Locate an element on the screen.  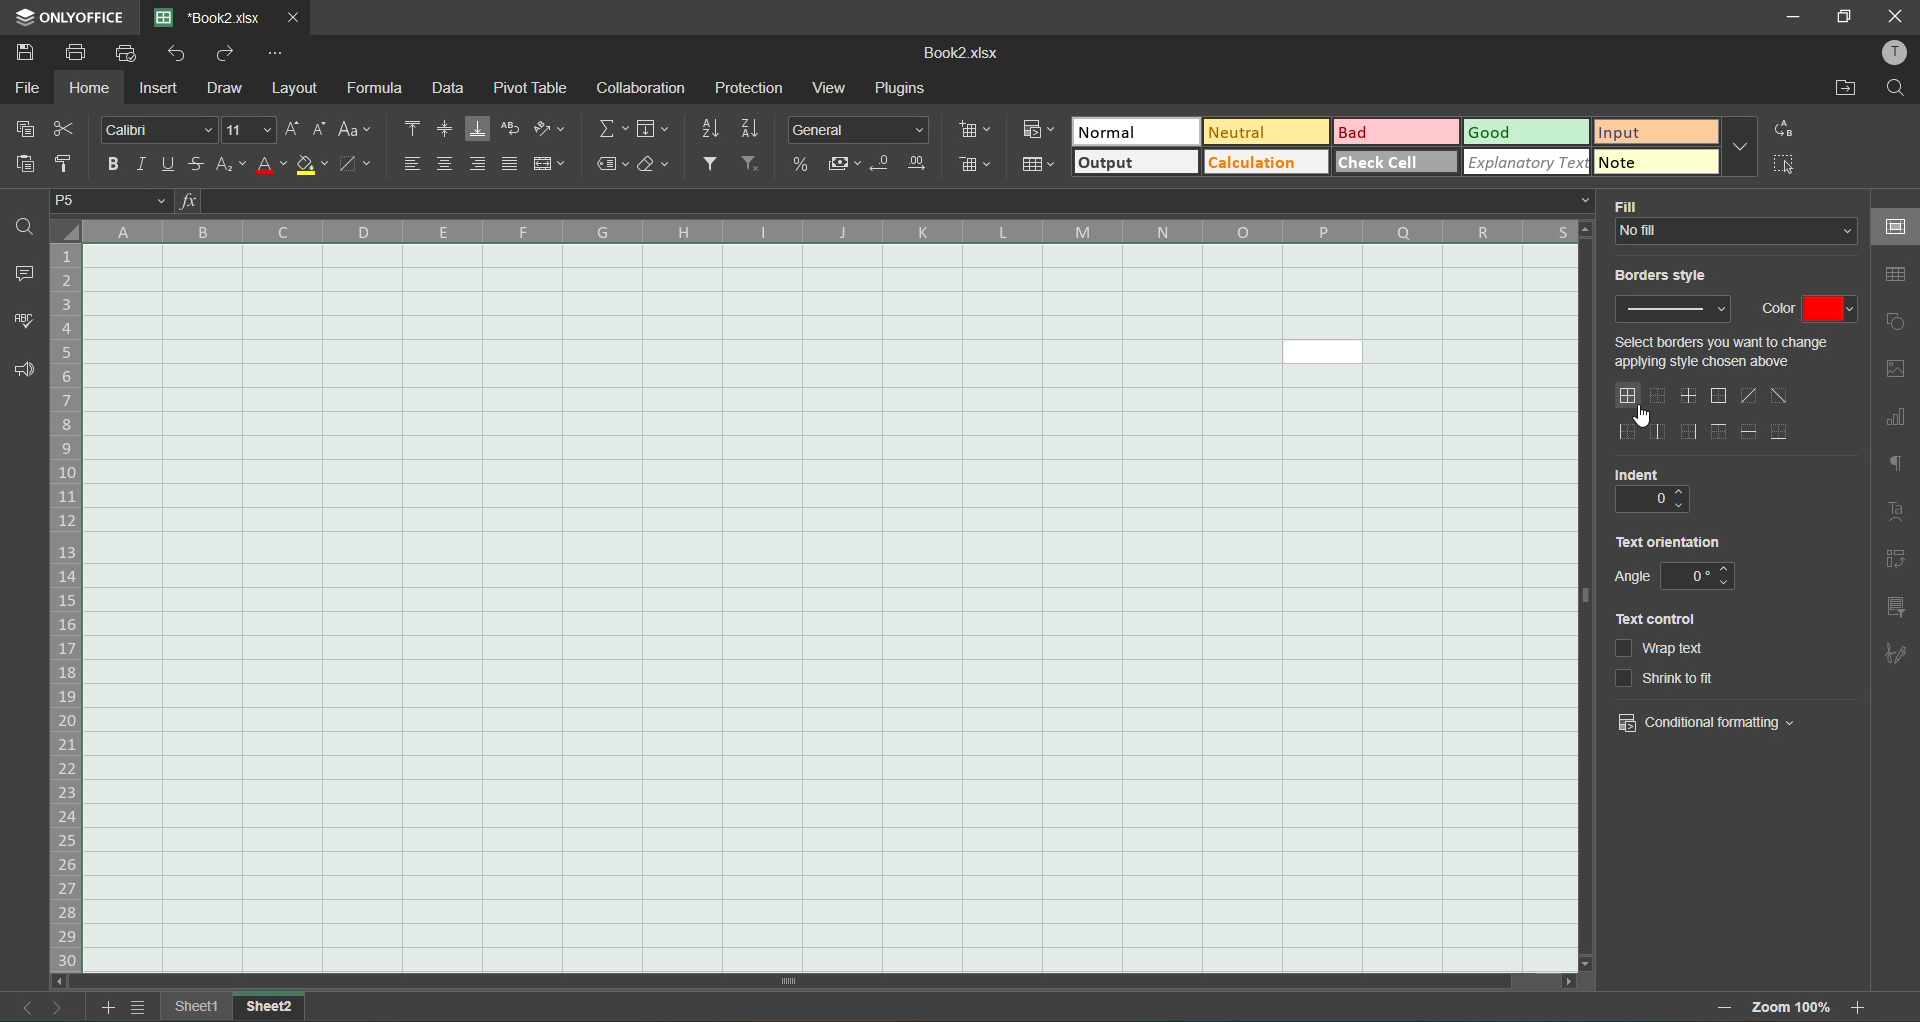
sort ascending is located at coordinates (716, 131).